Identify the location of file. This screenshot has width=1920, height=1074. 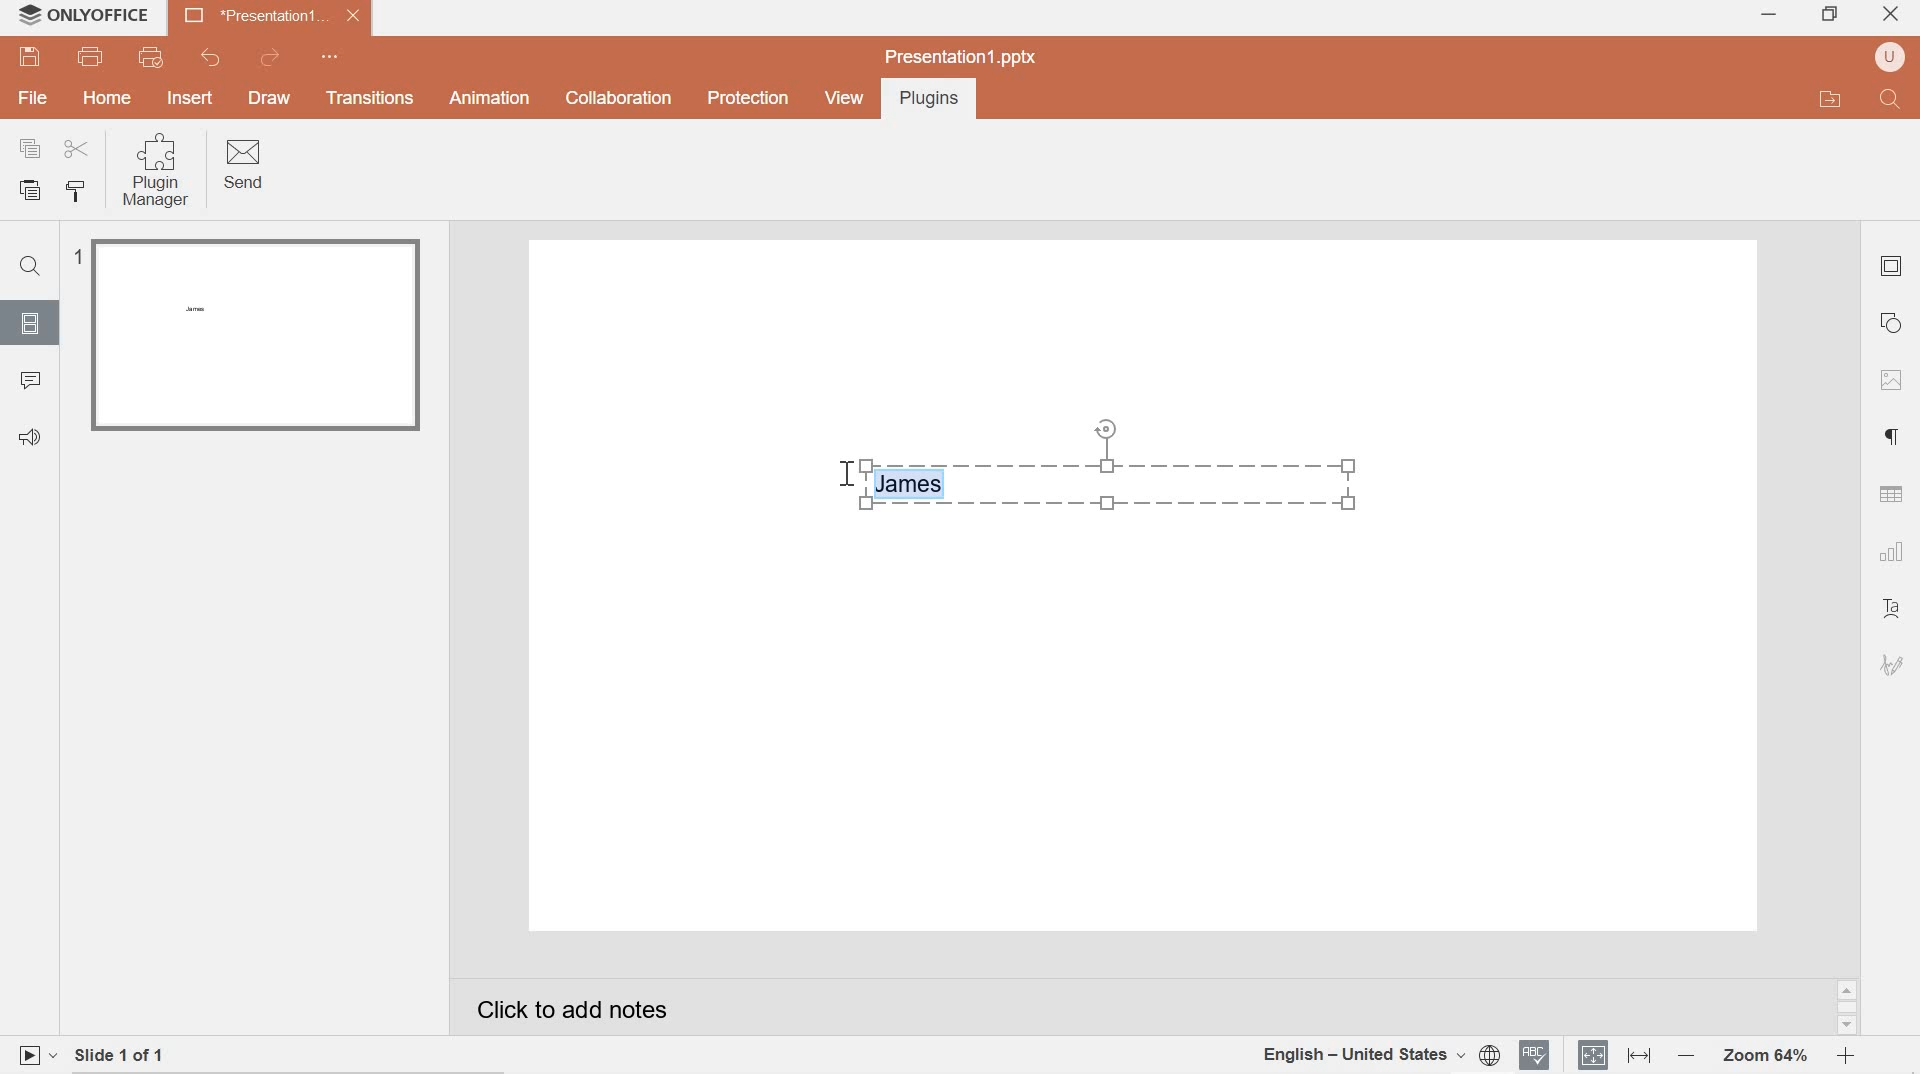
(34, 100).